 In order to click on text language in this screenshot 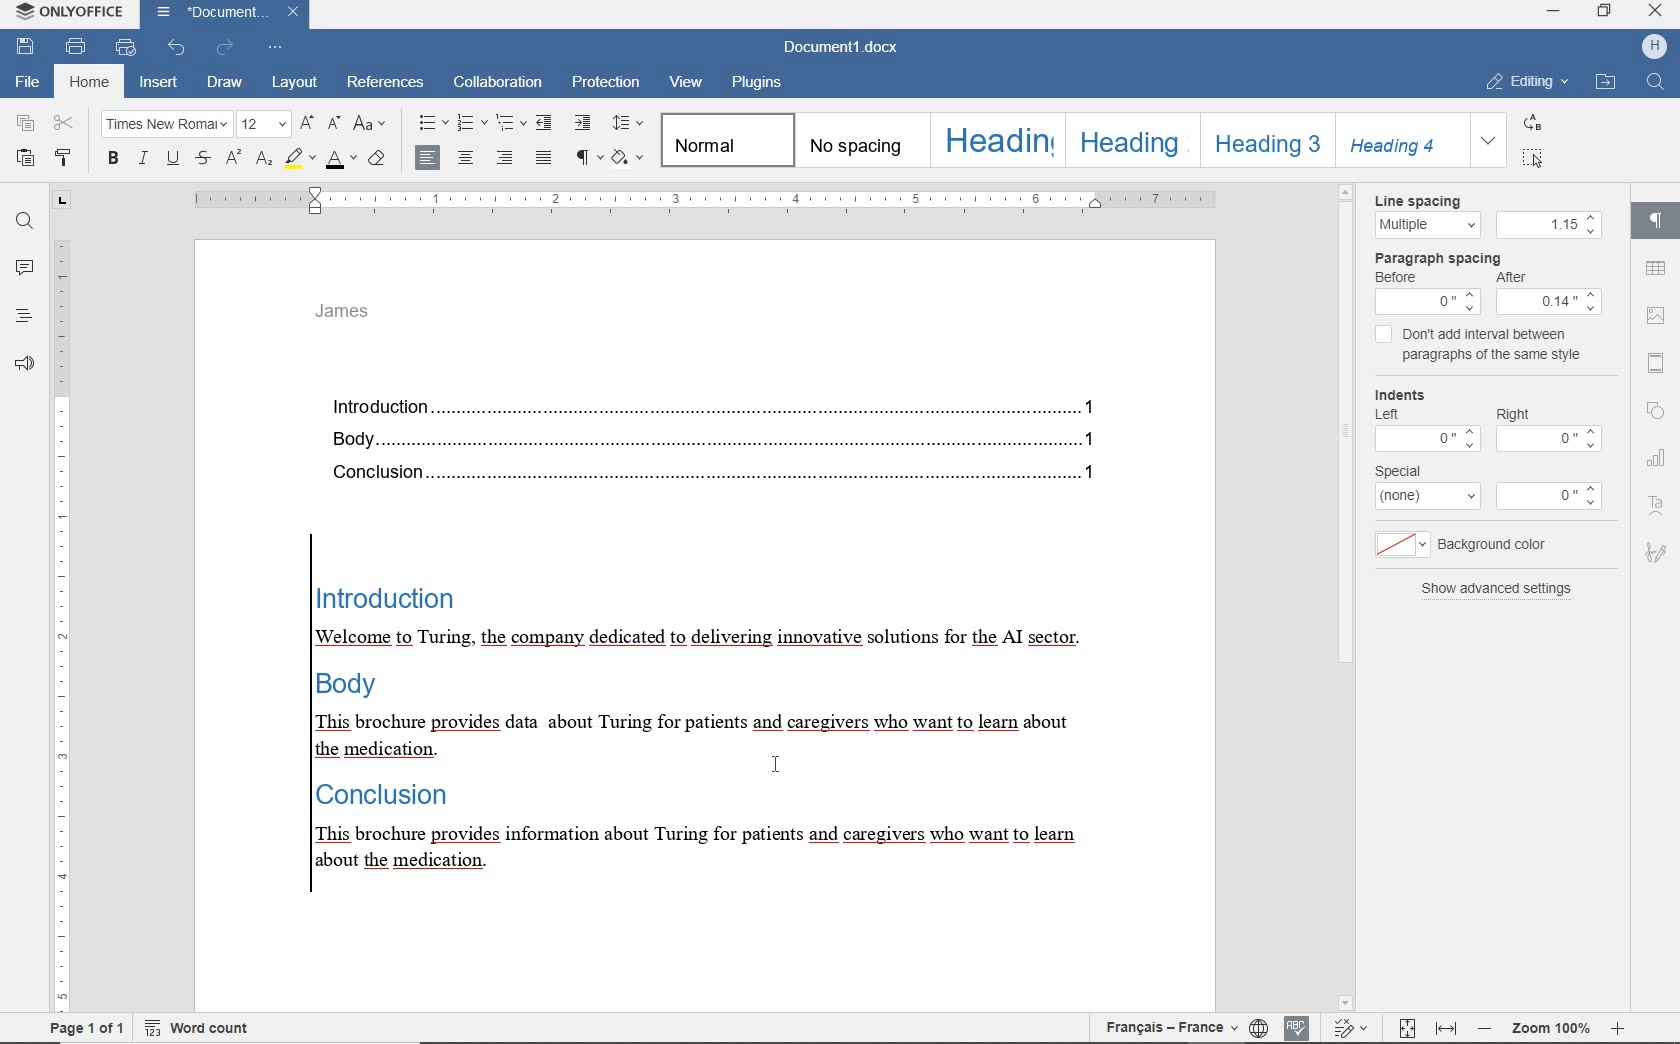, I will do `click(1166, 1027)`.